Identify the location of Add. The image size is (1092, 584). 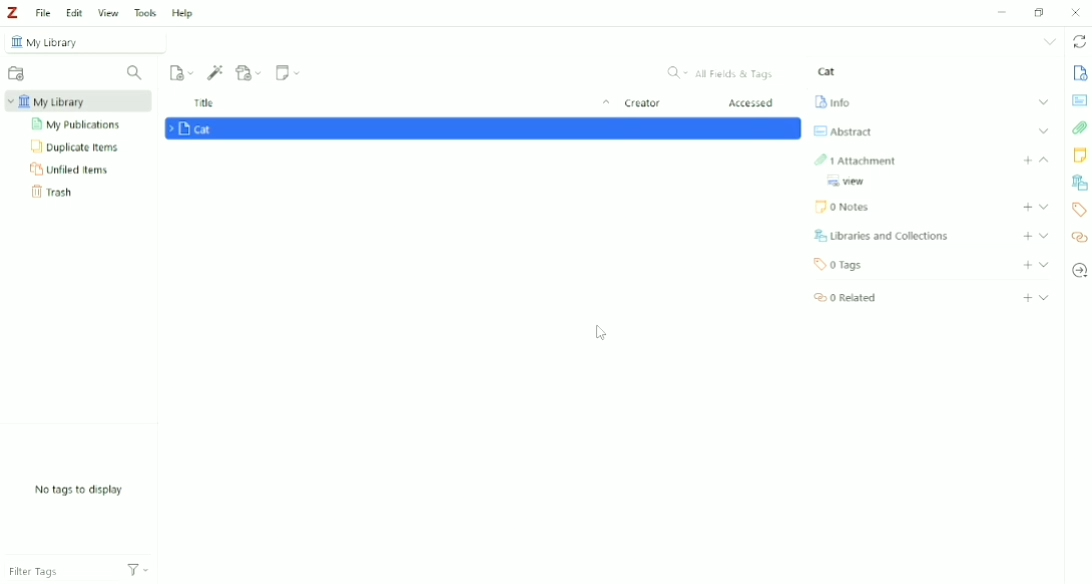
(1028, 160).